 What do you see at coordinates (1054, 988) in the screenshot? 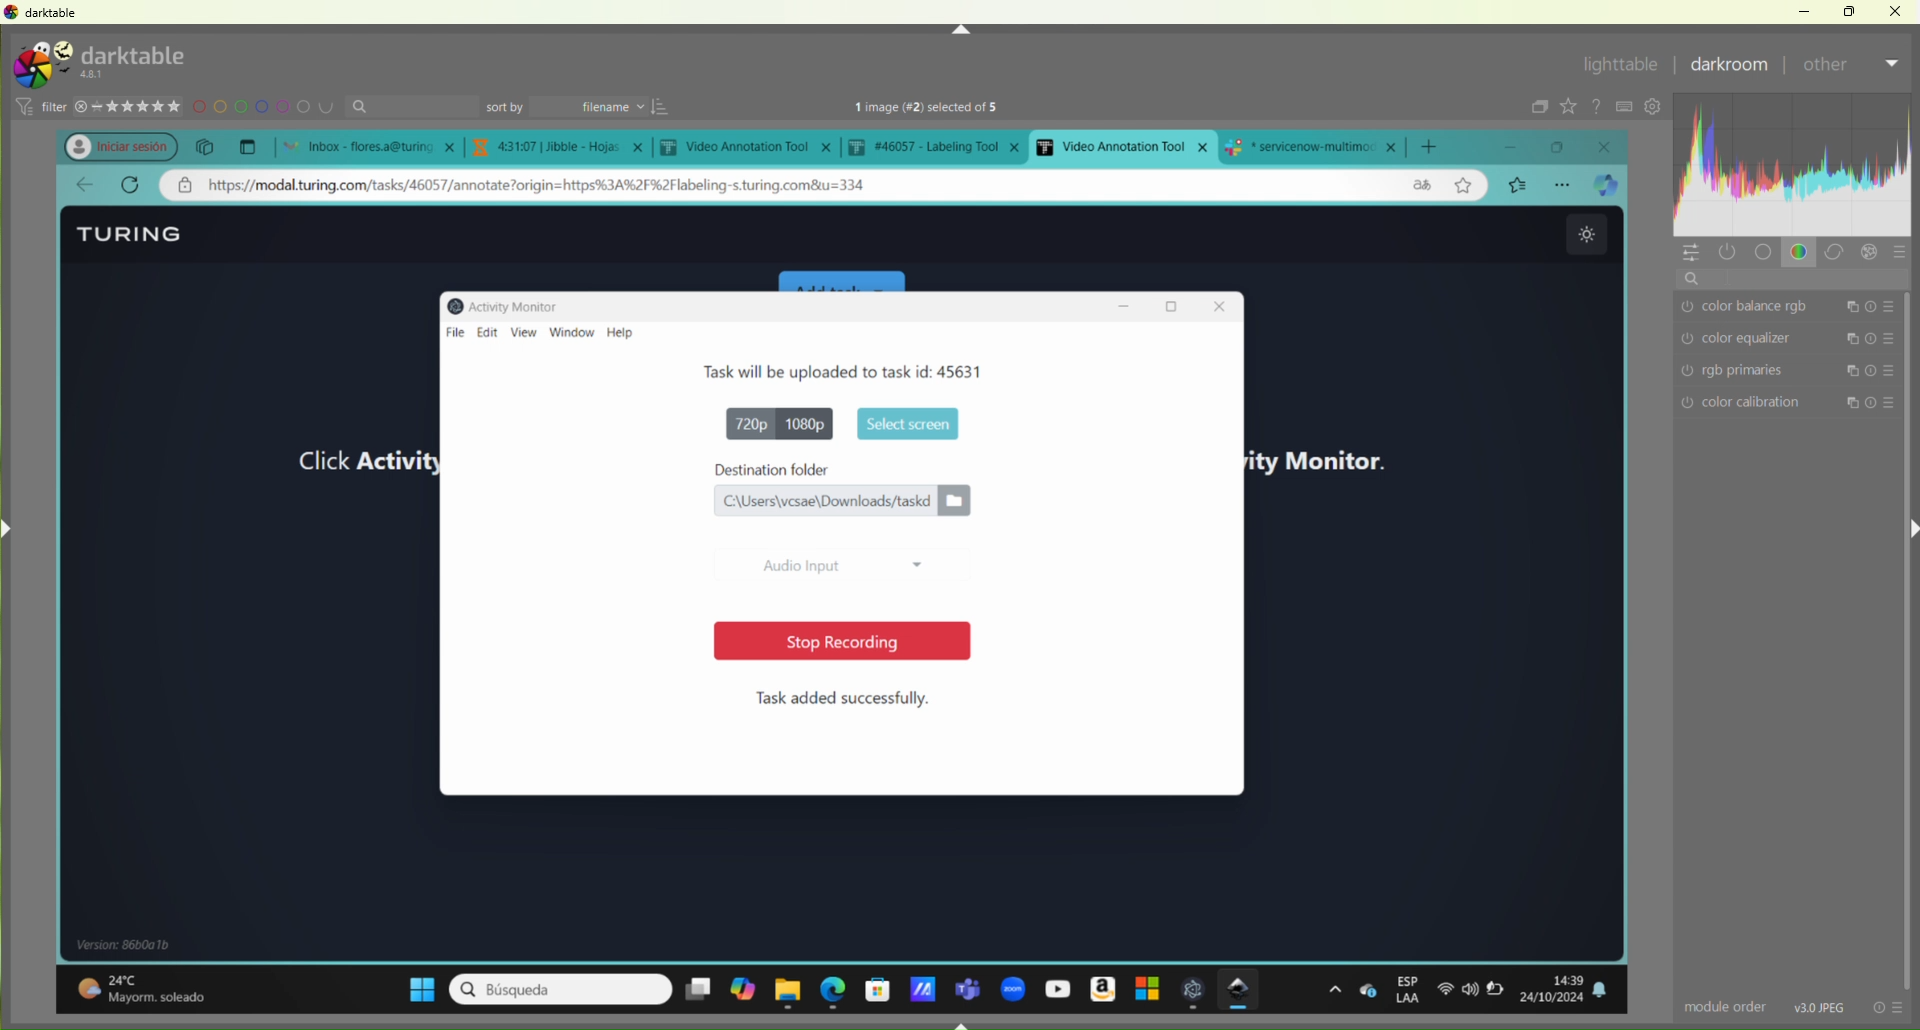
I see `youtube` at bounding box center [1054, 988].